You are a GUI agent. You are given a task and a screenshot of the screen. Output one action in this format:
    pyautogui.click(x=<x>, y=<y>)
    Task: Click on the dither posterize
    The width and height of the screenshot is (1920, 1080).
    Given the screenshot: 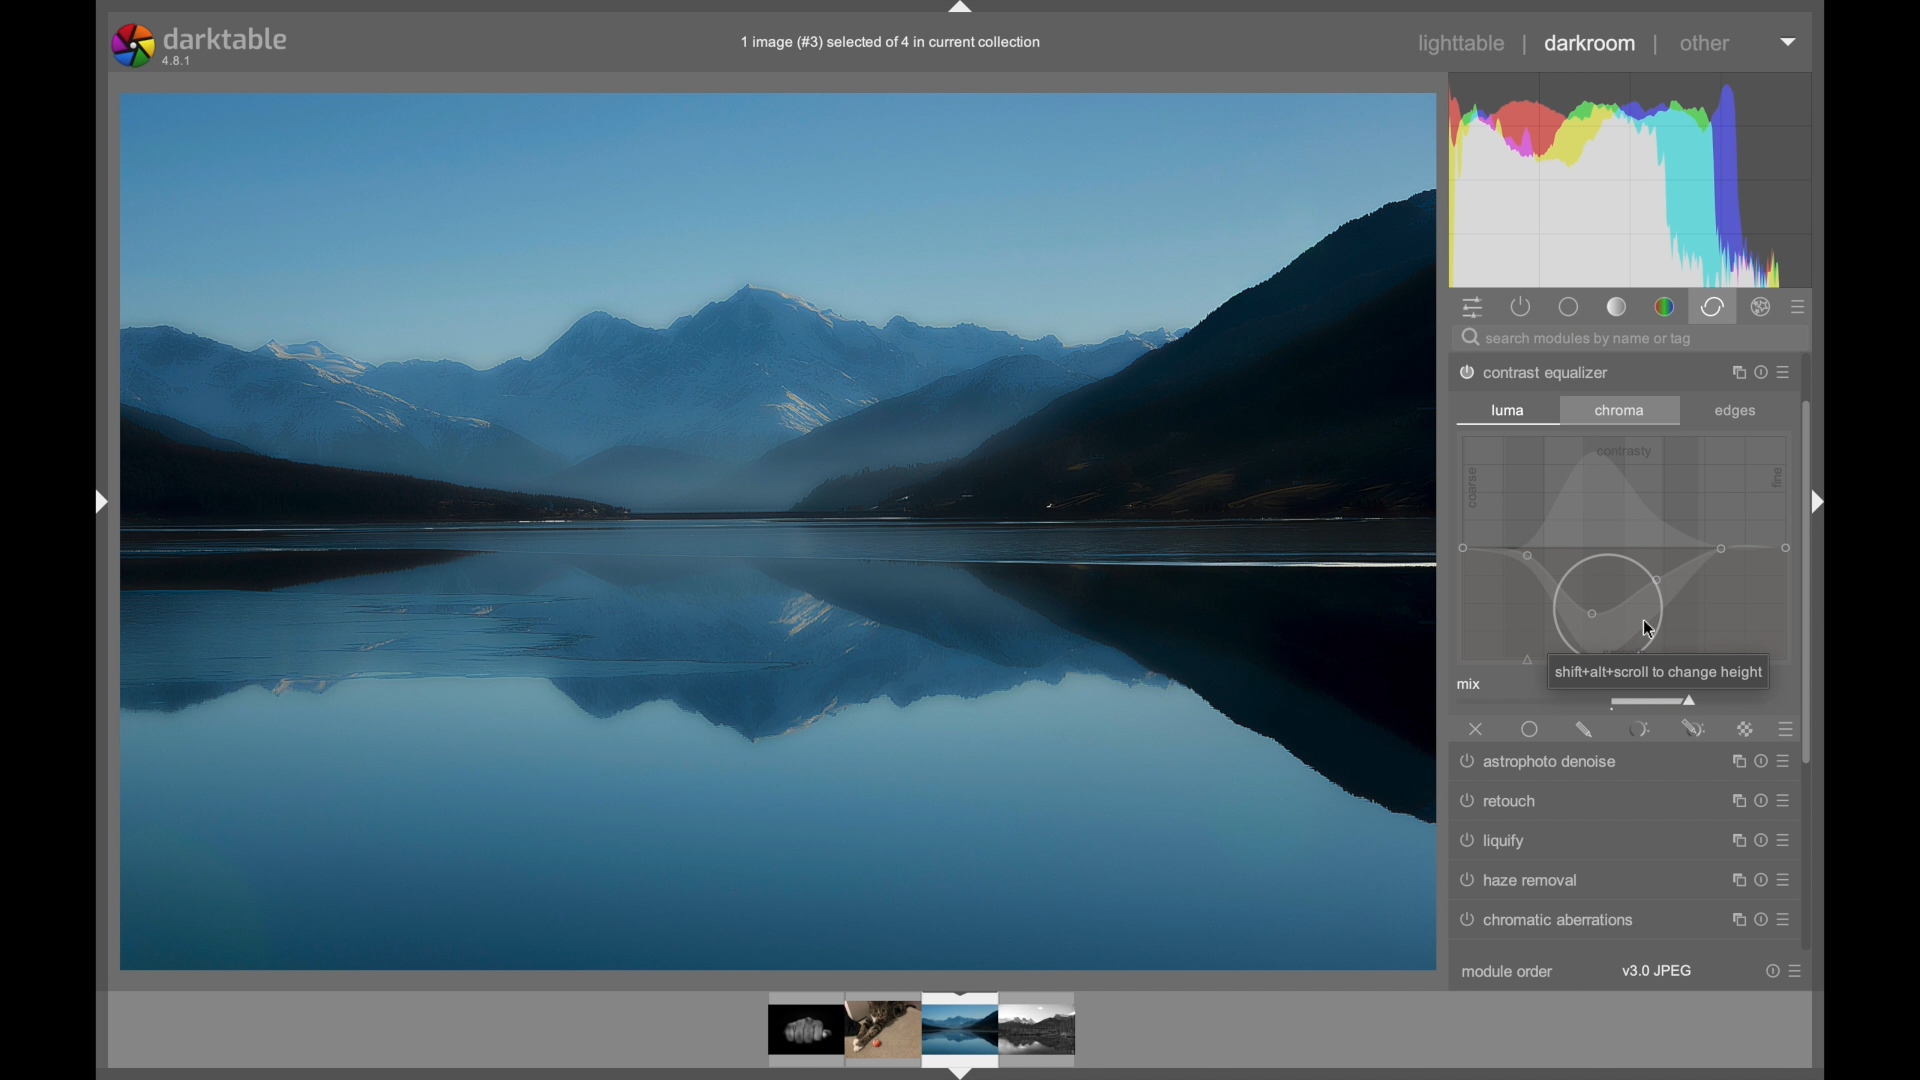 What is the action you would take?
    pyautogui.click(x=1535, y=372)
    